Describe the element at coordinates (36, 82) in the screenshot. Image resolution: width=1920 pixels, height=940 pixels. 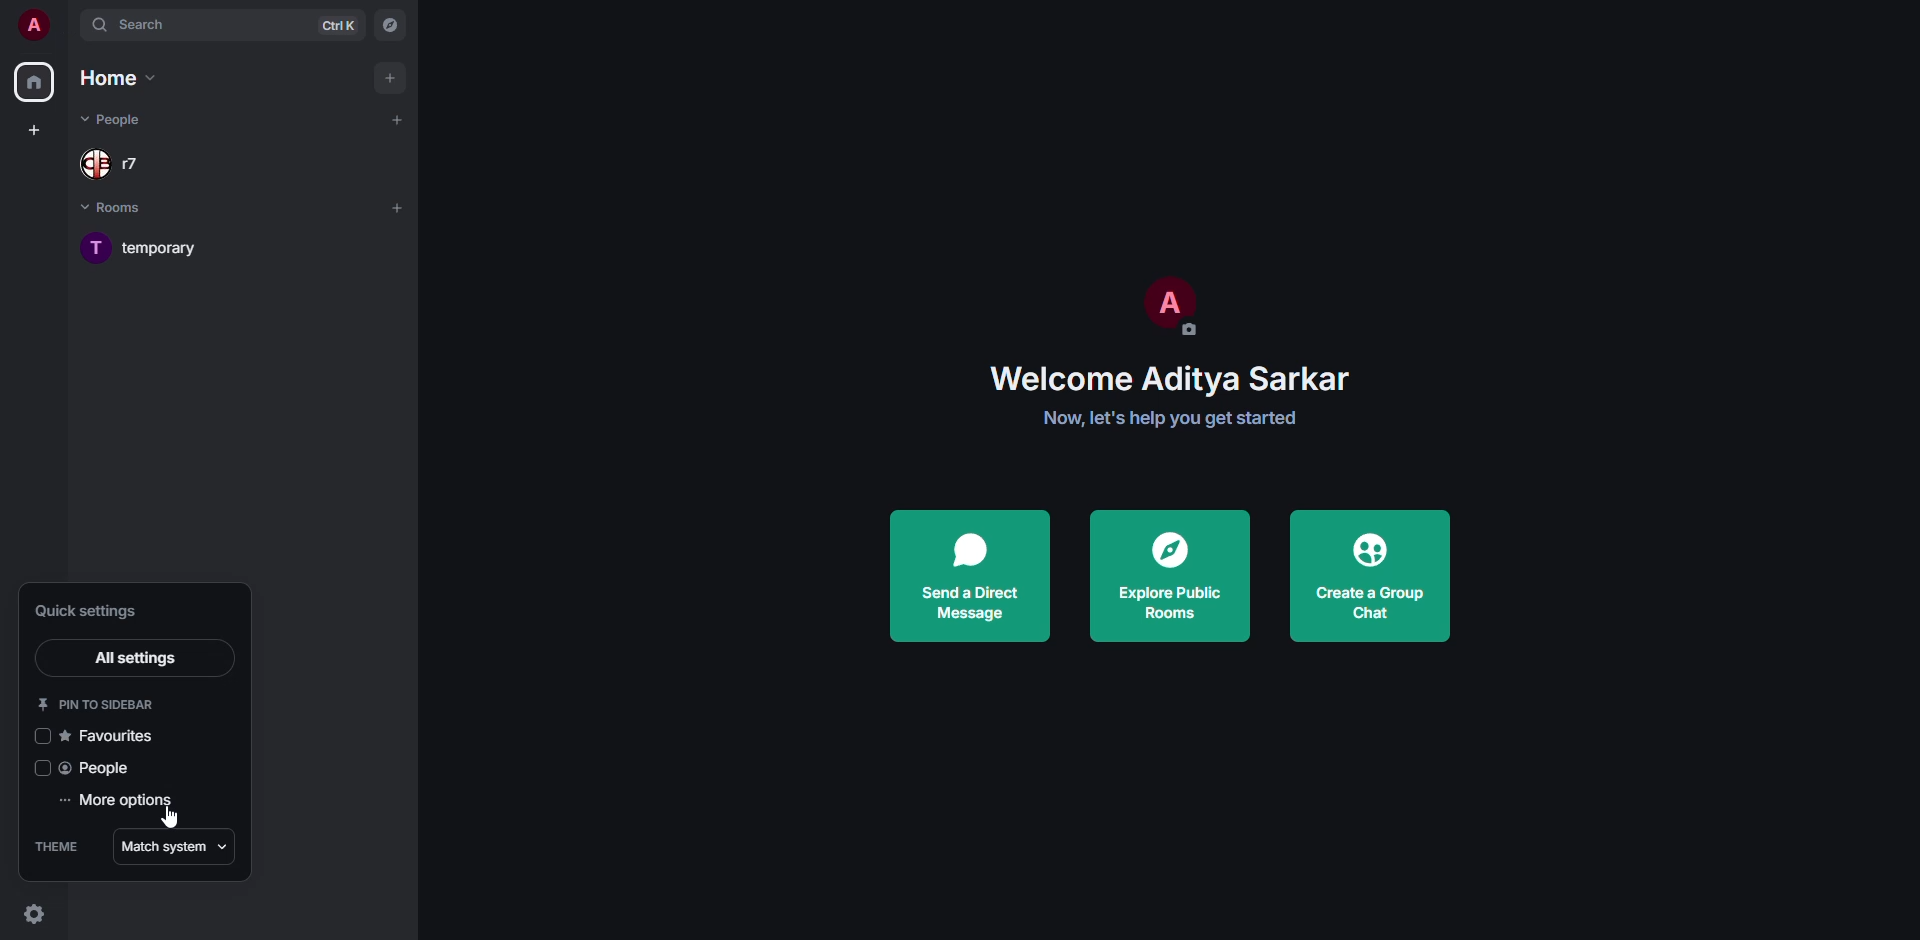
I see `home` at that location.